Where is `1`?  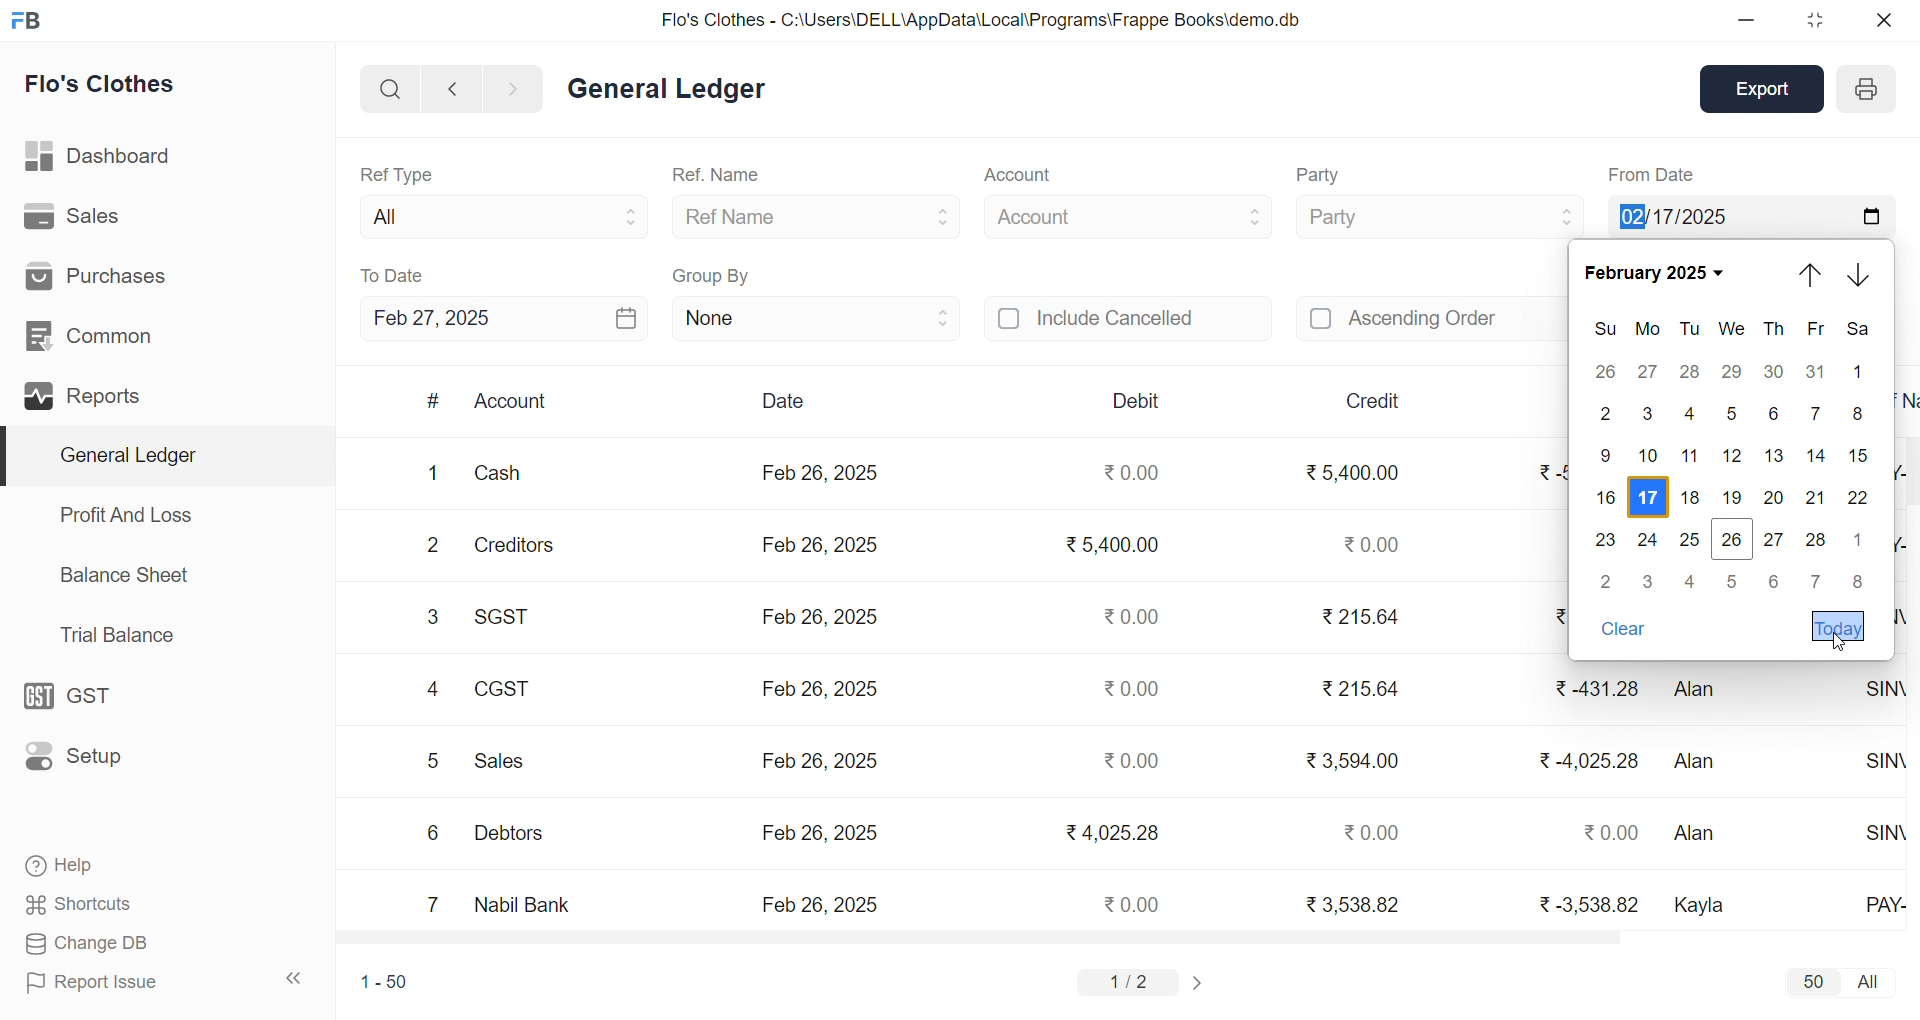
1 is located at coordinates (1859, 535).